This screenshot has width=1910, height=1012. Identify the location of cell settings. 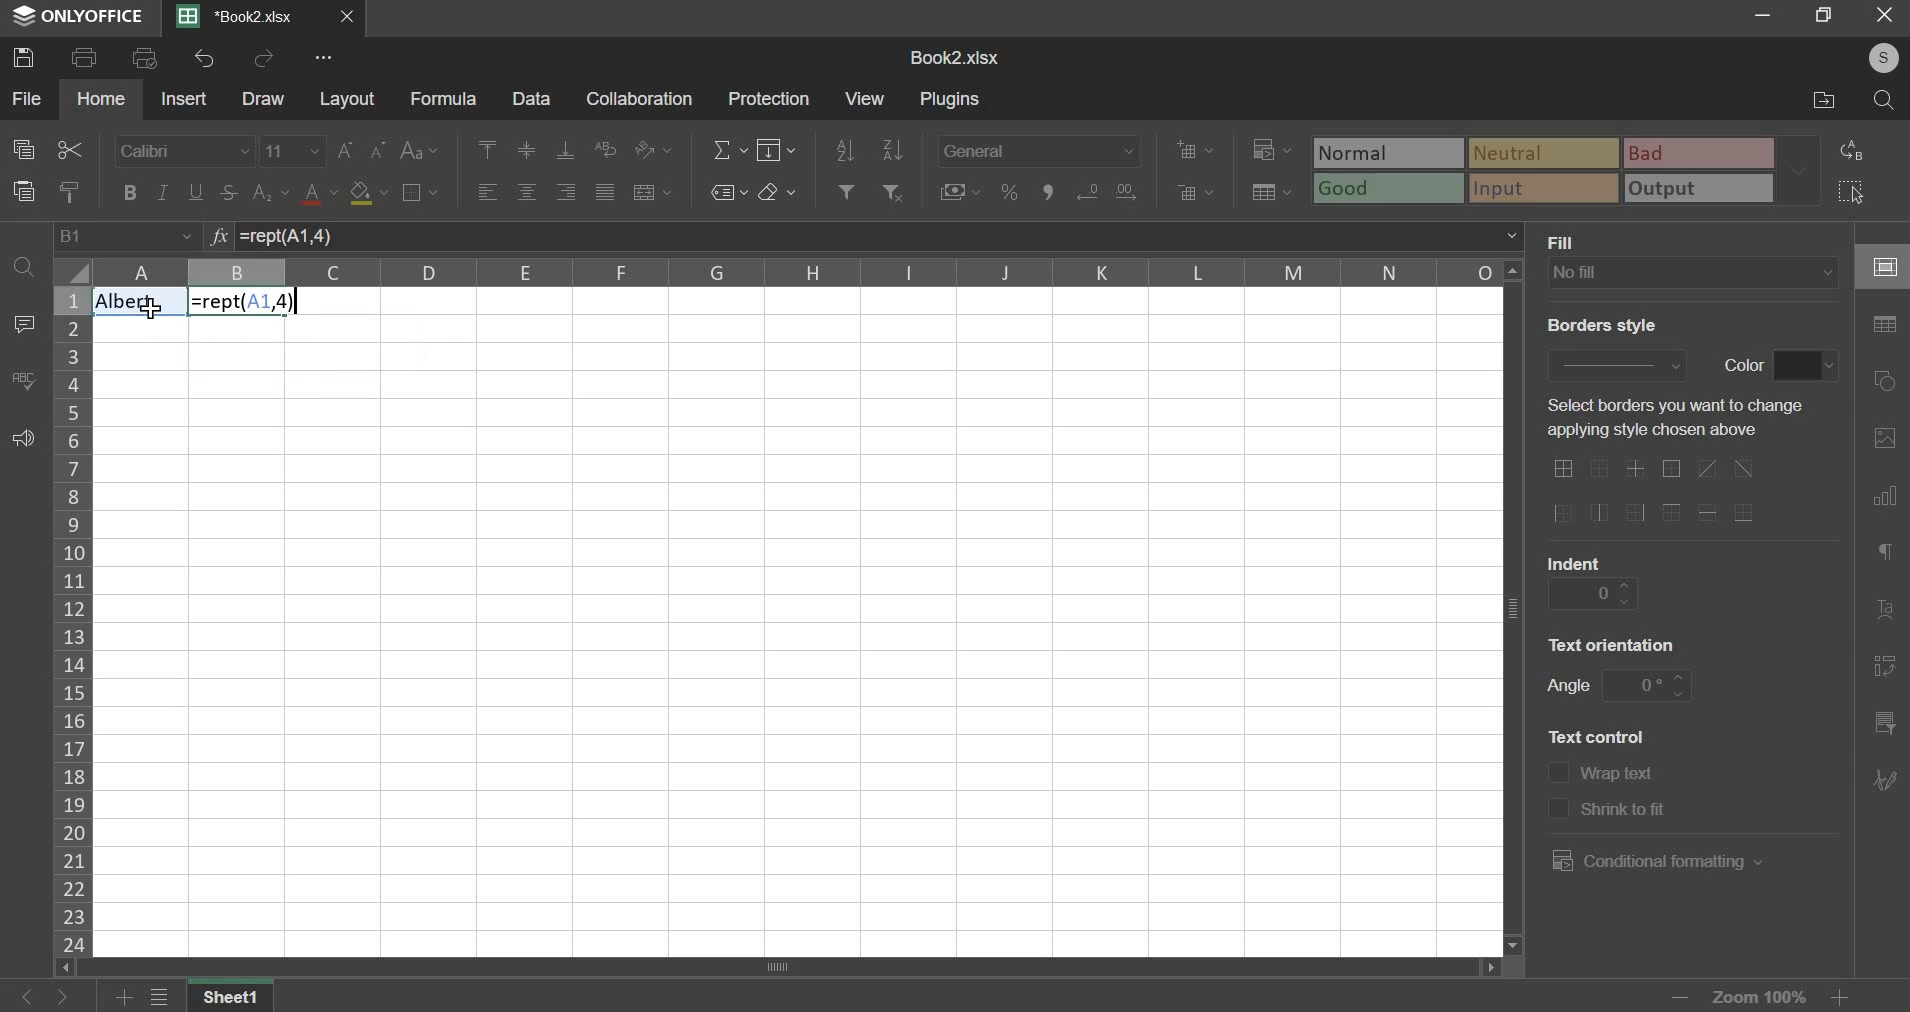
(1884, 267).